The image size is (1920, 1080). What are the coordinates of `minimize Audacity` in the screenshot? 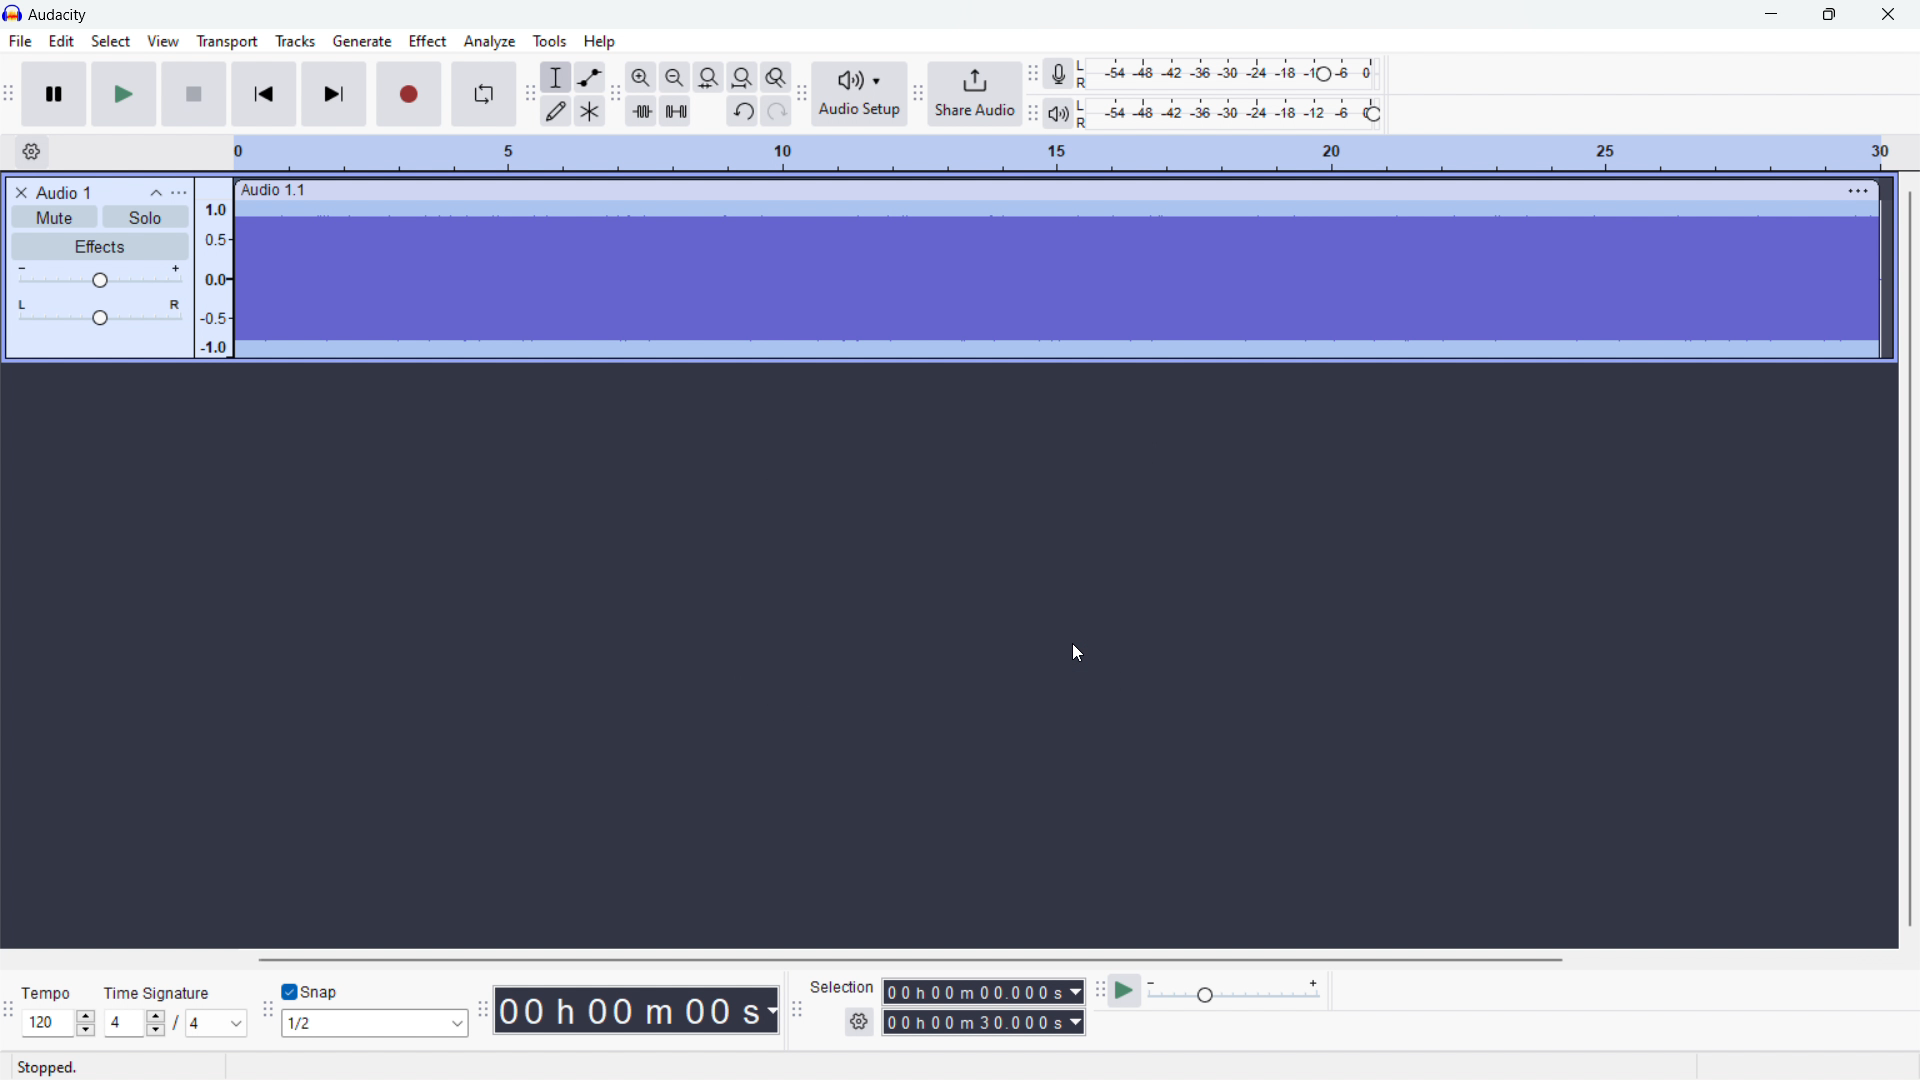 It's located at (1774, 15).